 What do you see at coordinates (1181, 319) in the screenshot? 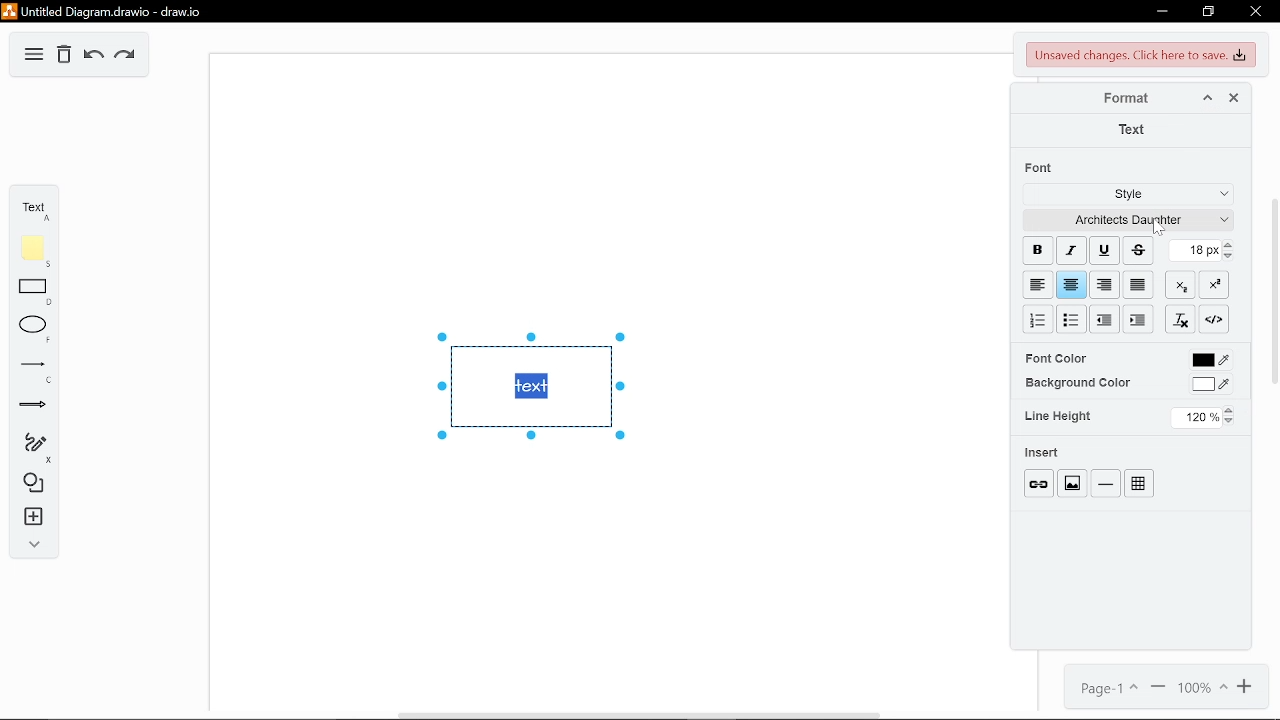
I see `clear formatting` at bounding box center [1181, 319].